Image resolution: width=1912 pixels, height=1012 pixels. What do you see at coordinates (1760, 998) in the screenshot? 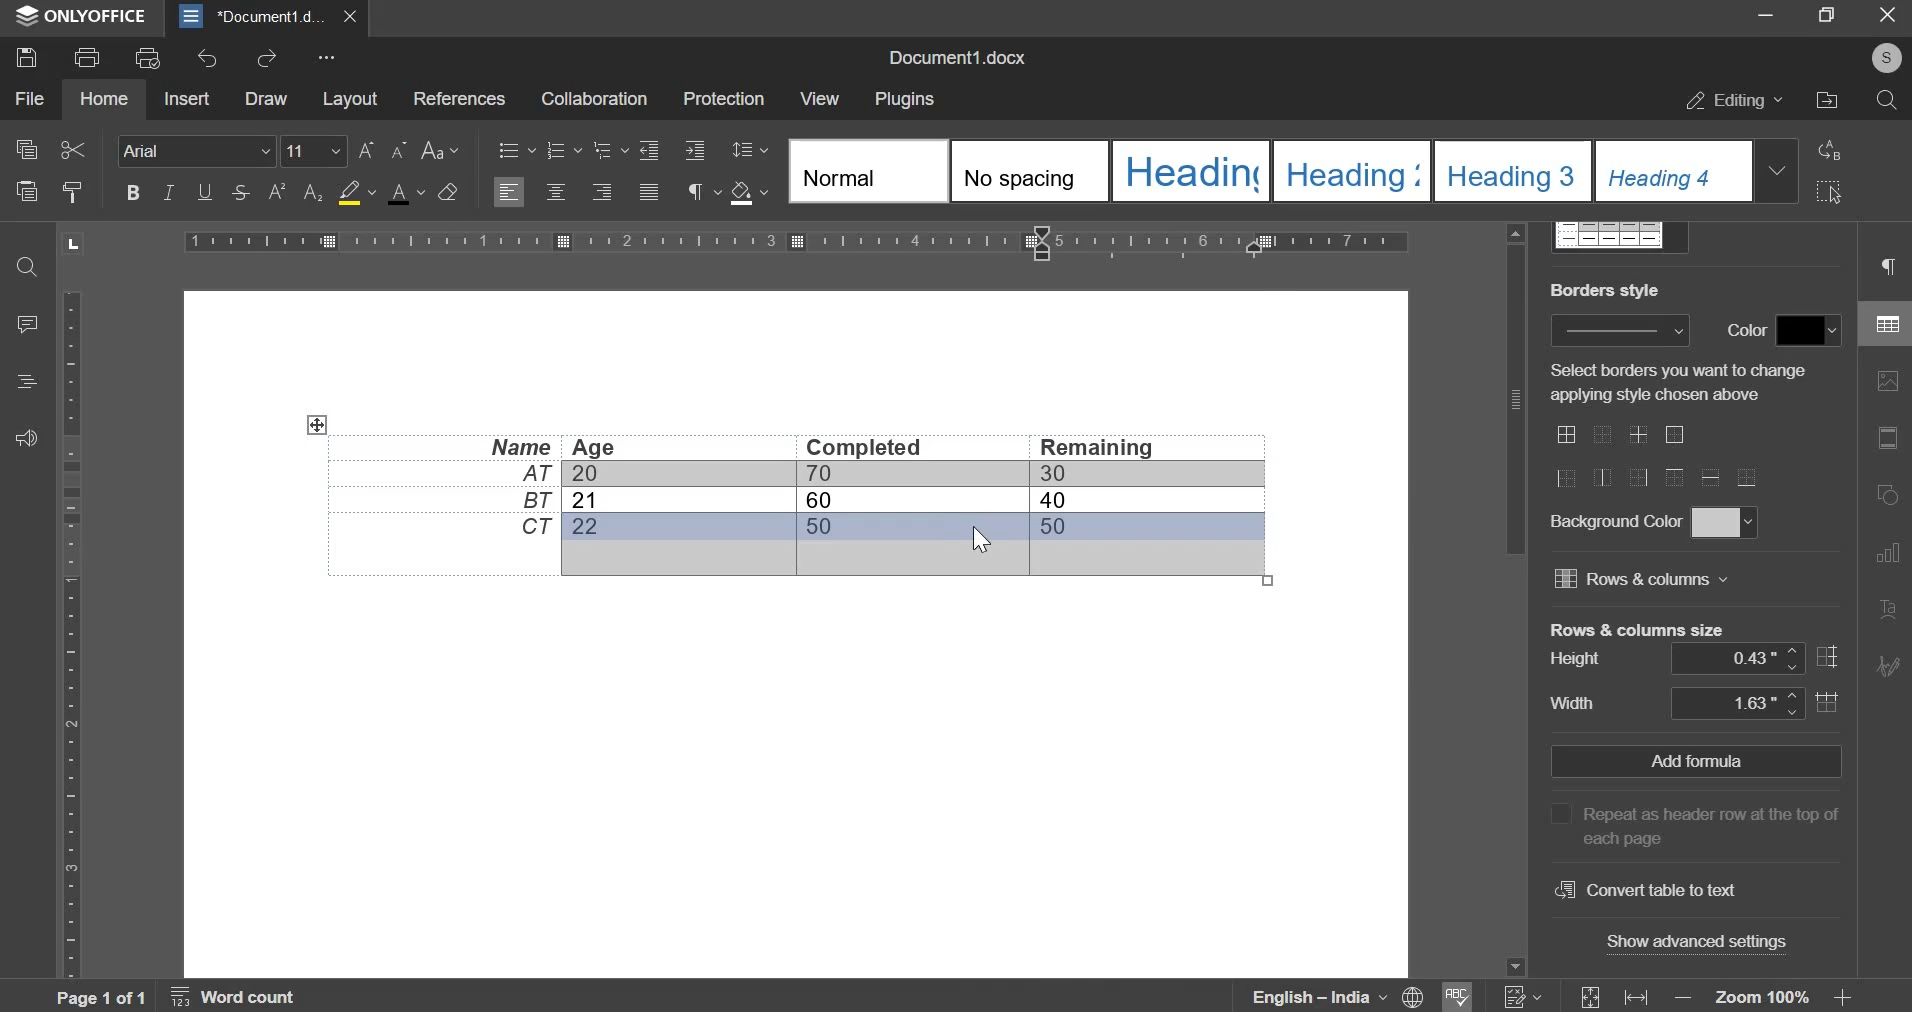
I see `zoom` at bounding box center [1760, 998].